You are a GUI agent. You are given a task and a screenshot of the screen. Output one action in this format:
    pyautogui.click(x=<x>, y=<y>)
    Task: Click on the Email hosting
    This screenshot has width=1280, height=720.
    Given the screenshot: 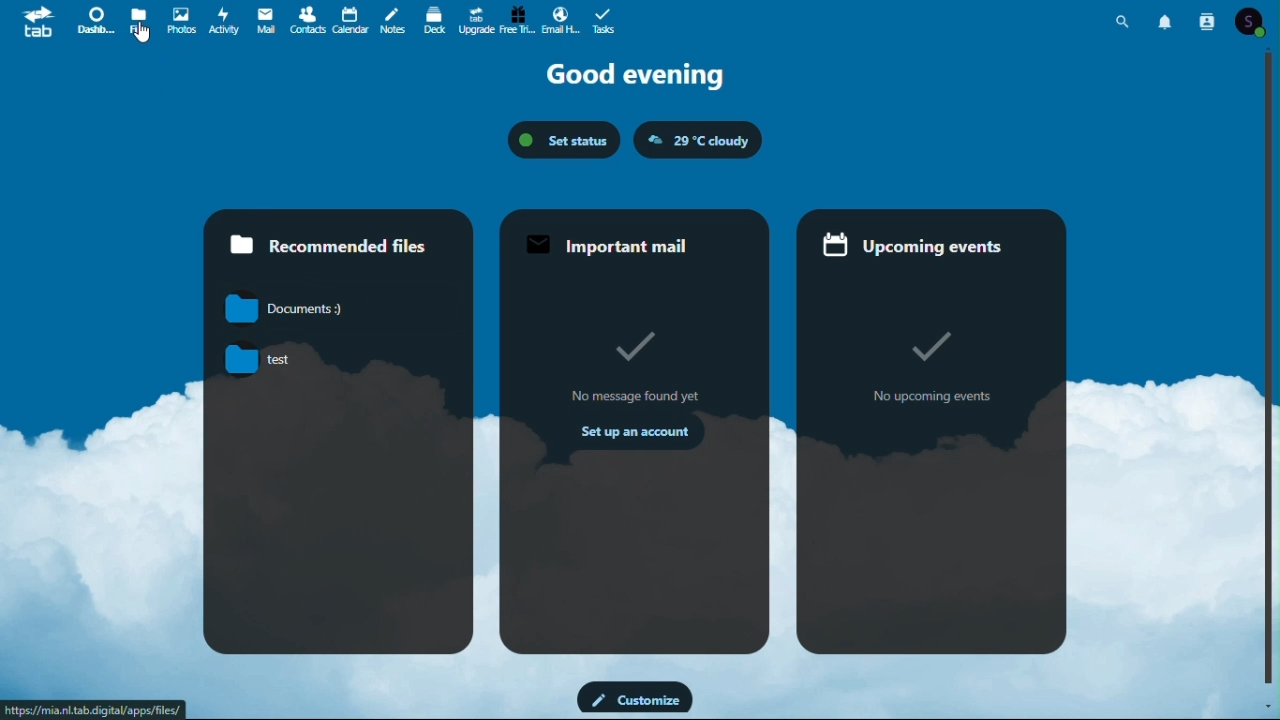 What is the action you would take?
    pyautogui.click(x=562, y=19)
    